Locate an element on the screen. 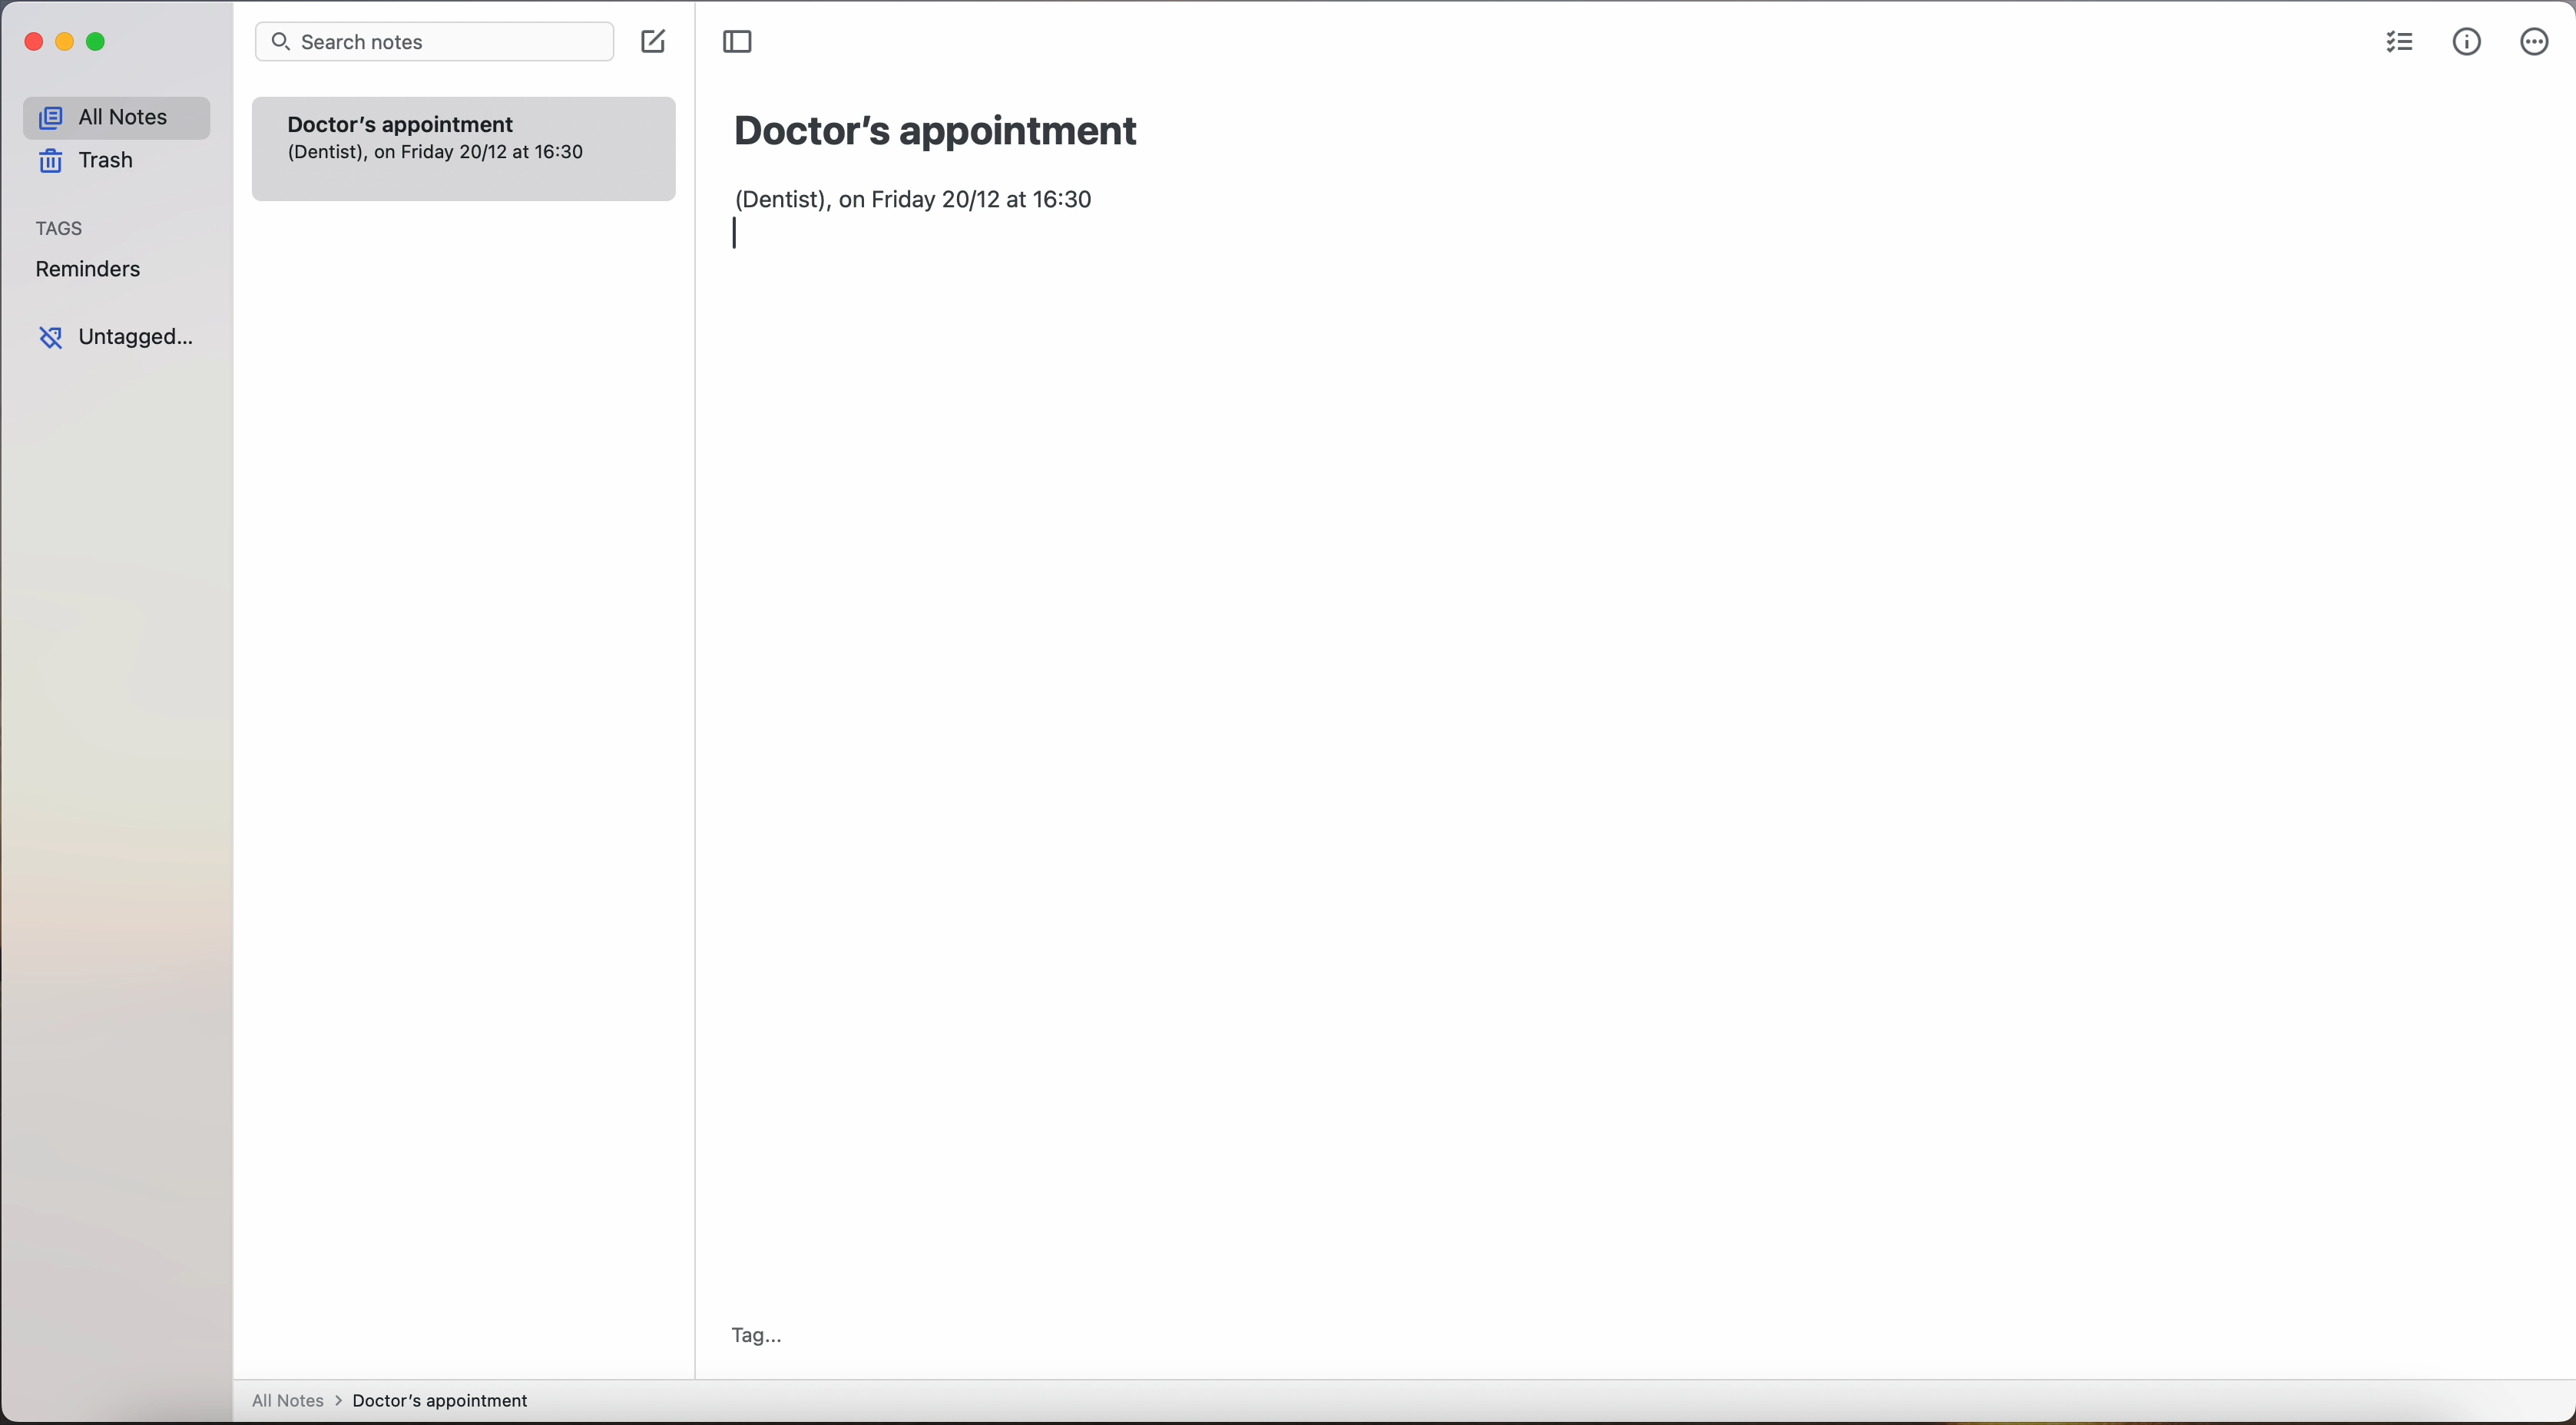 The image size is (2576, 1425). reminders is located at coordinates (90, 268).